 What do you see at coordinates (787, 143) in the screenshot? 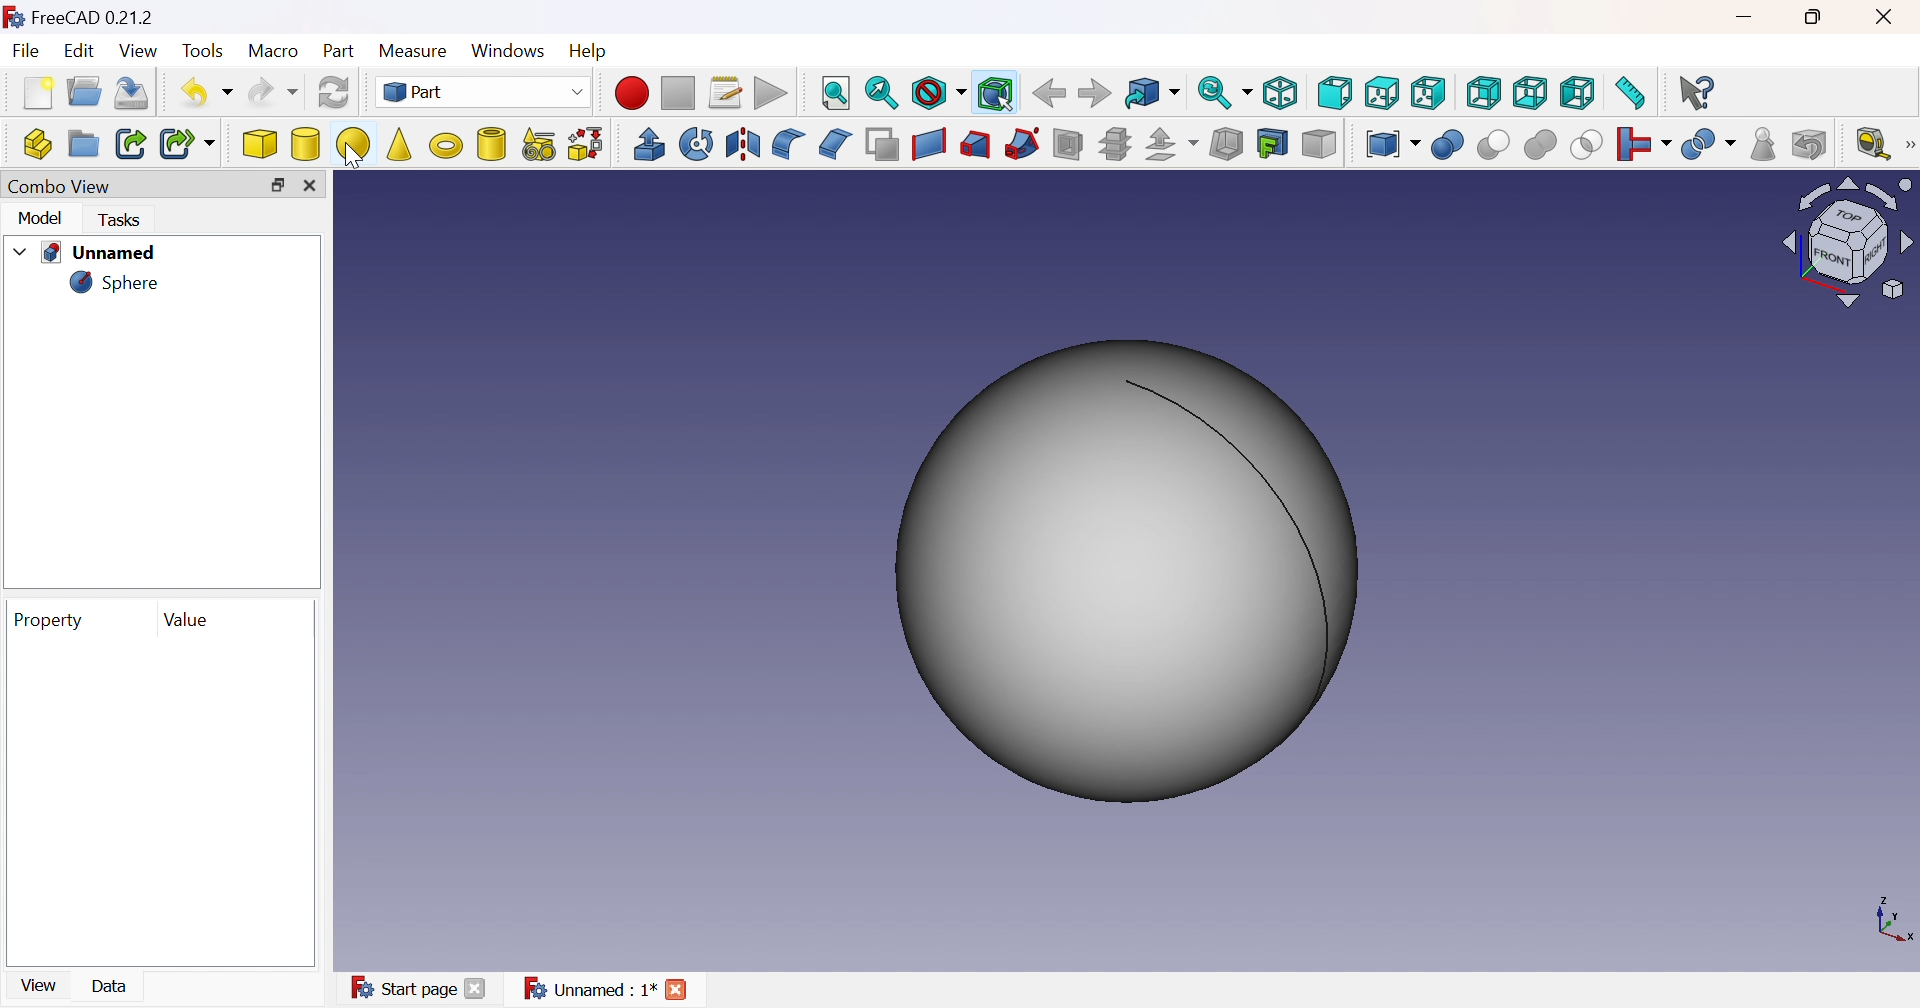
I see `Fillet` at bounding box center [787, 143].